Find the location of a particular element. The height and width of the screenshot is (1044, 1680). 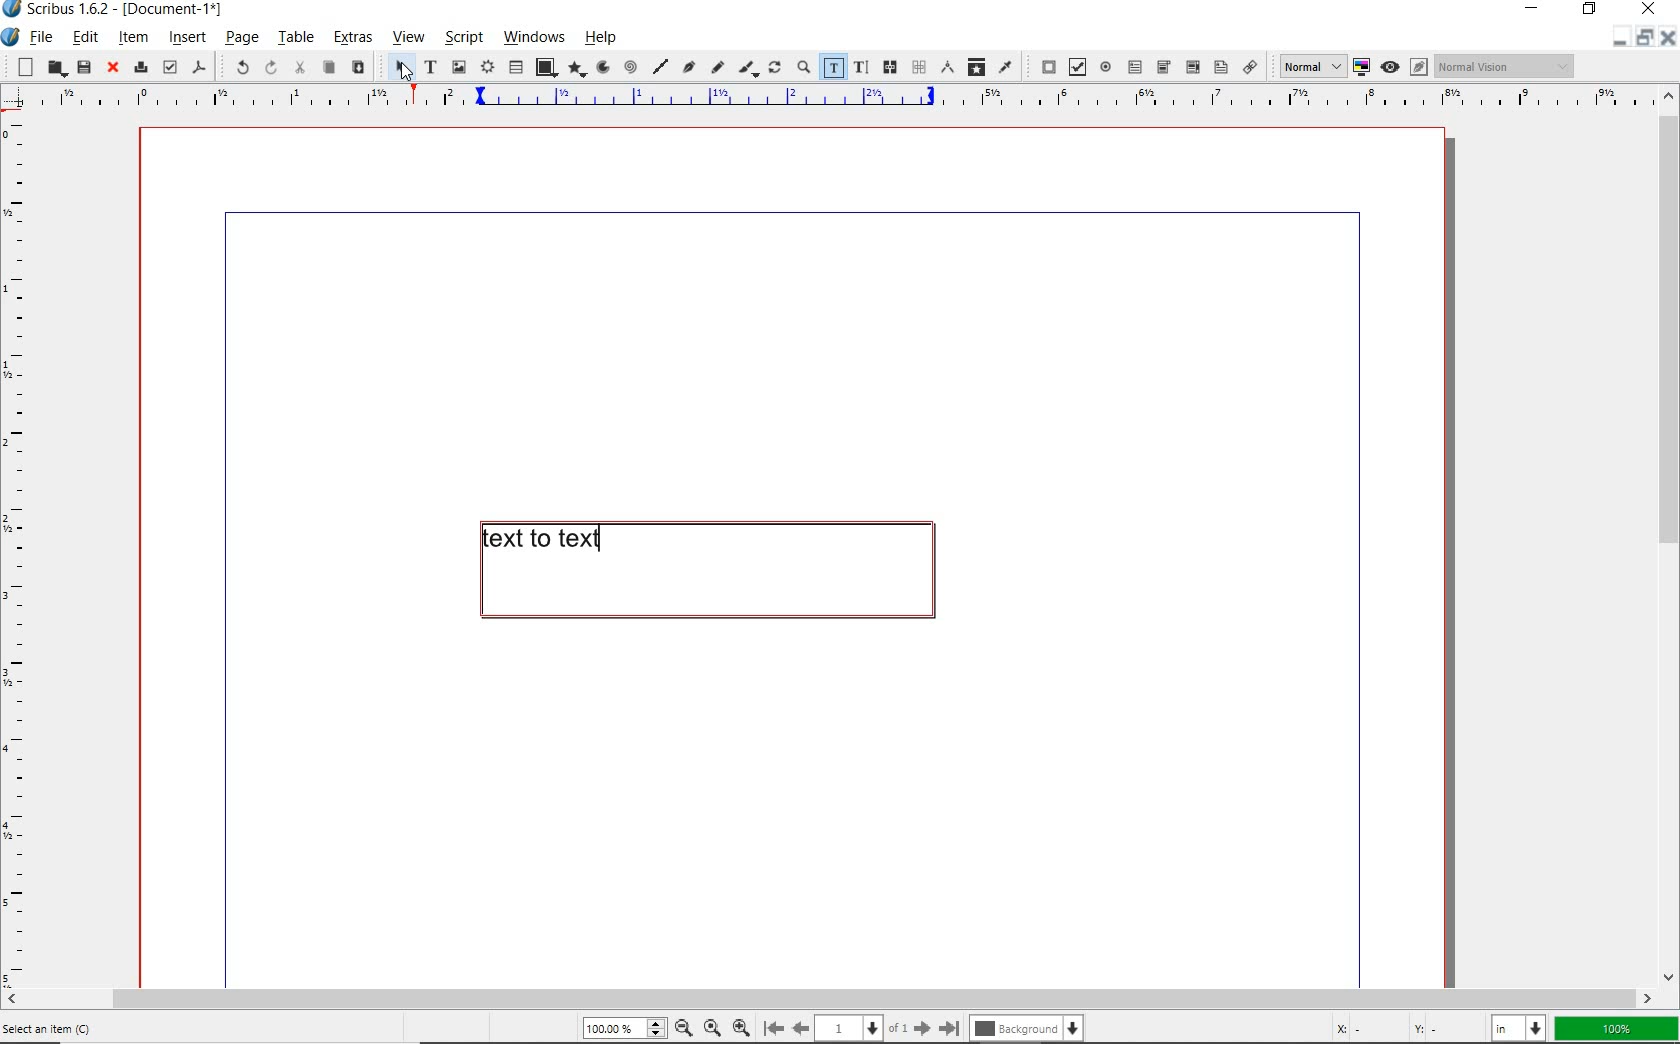

redo is located at coordinates (269, 67).